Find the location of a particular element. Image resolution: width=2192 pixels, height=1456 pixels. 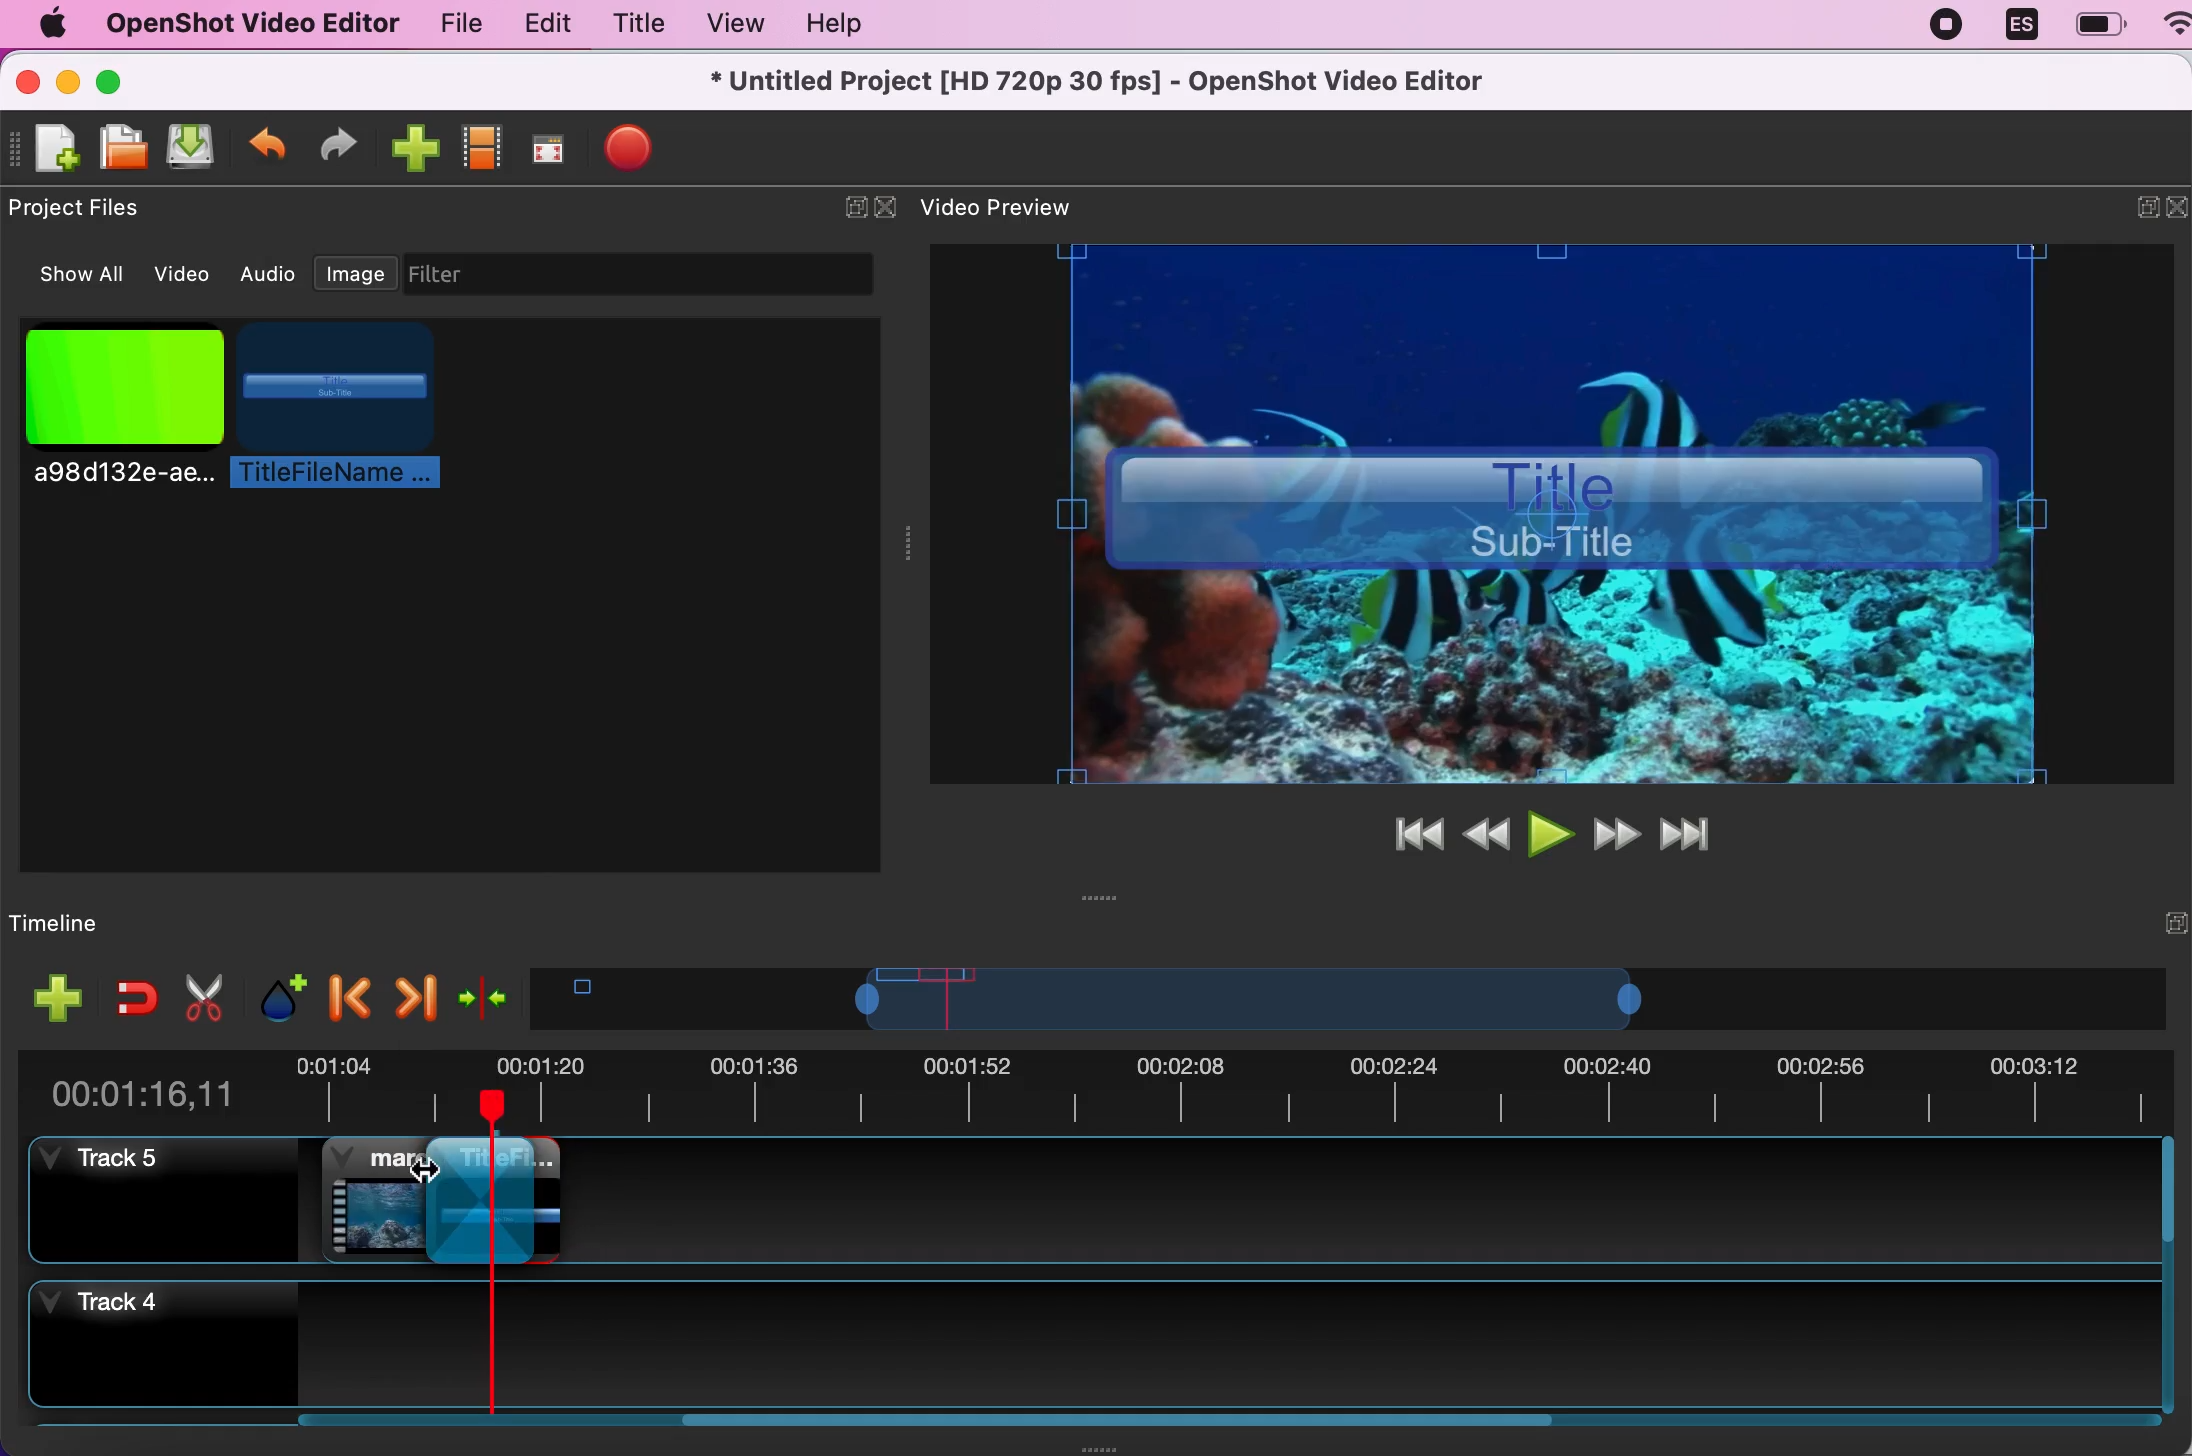

undo is located at coordinates (269, 144).